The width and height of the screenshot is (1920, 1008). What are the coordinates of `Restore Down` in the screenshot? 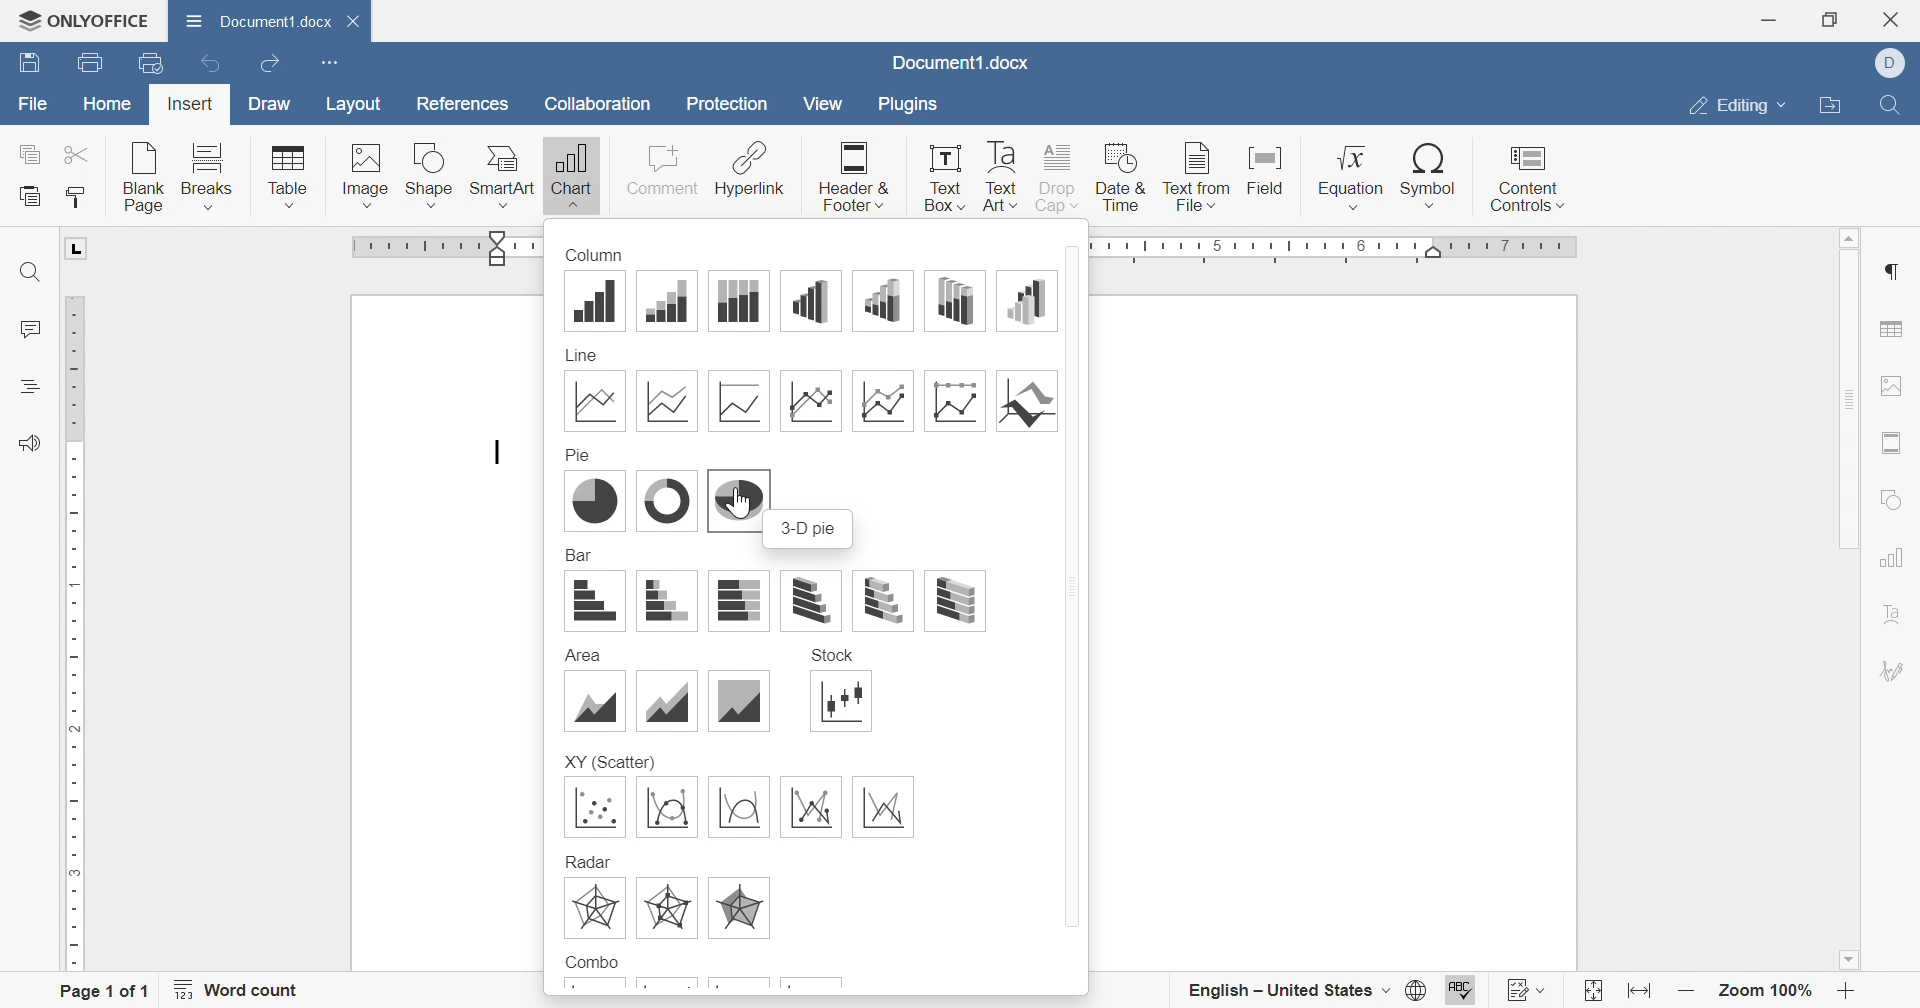 It's located at (1832, 19).